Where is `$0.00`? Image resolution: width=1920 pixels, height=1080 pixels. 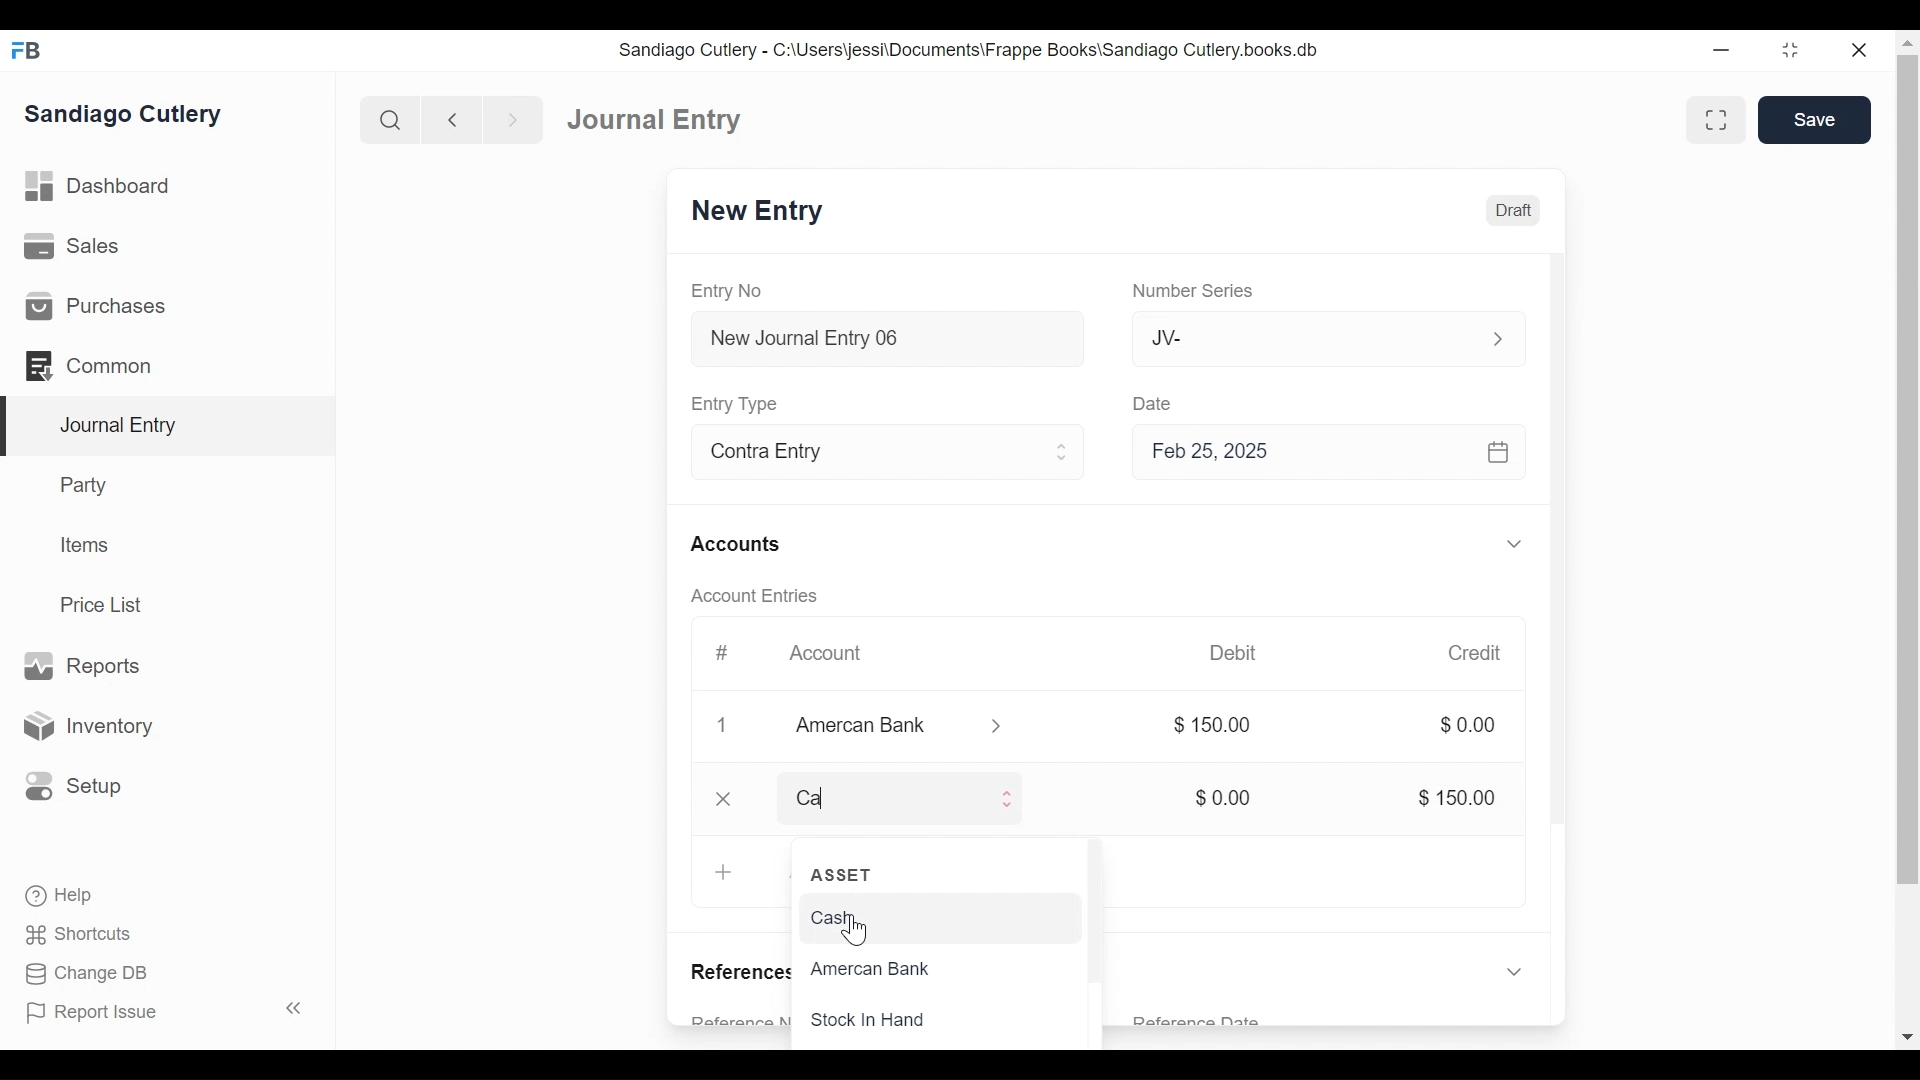
$0.00 is located at coordinates (1224, 798).